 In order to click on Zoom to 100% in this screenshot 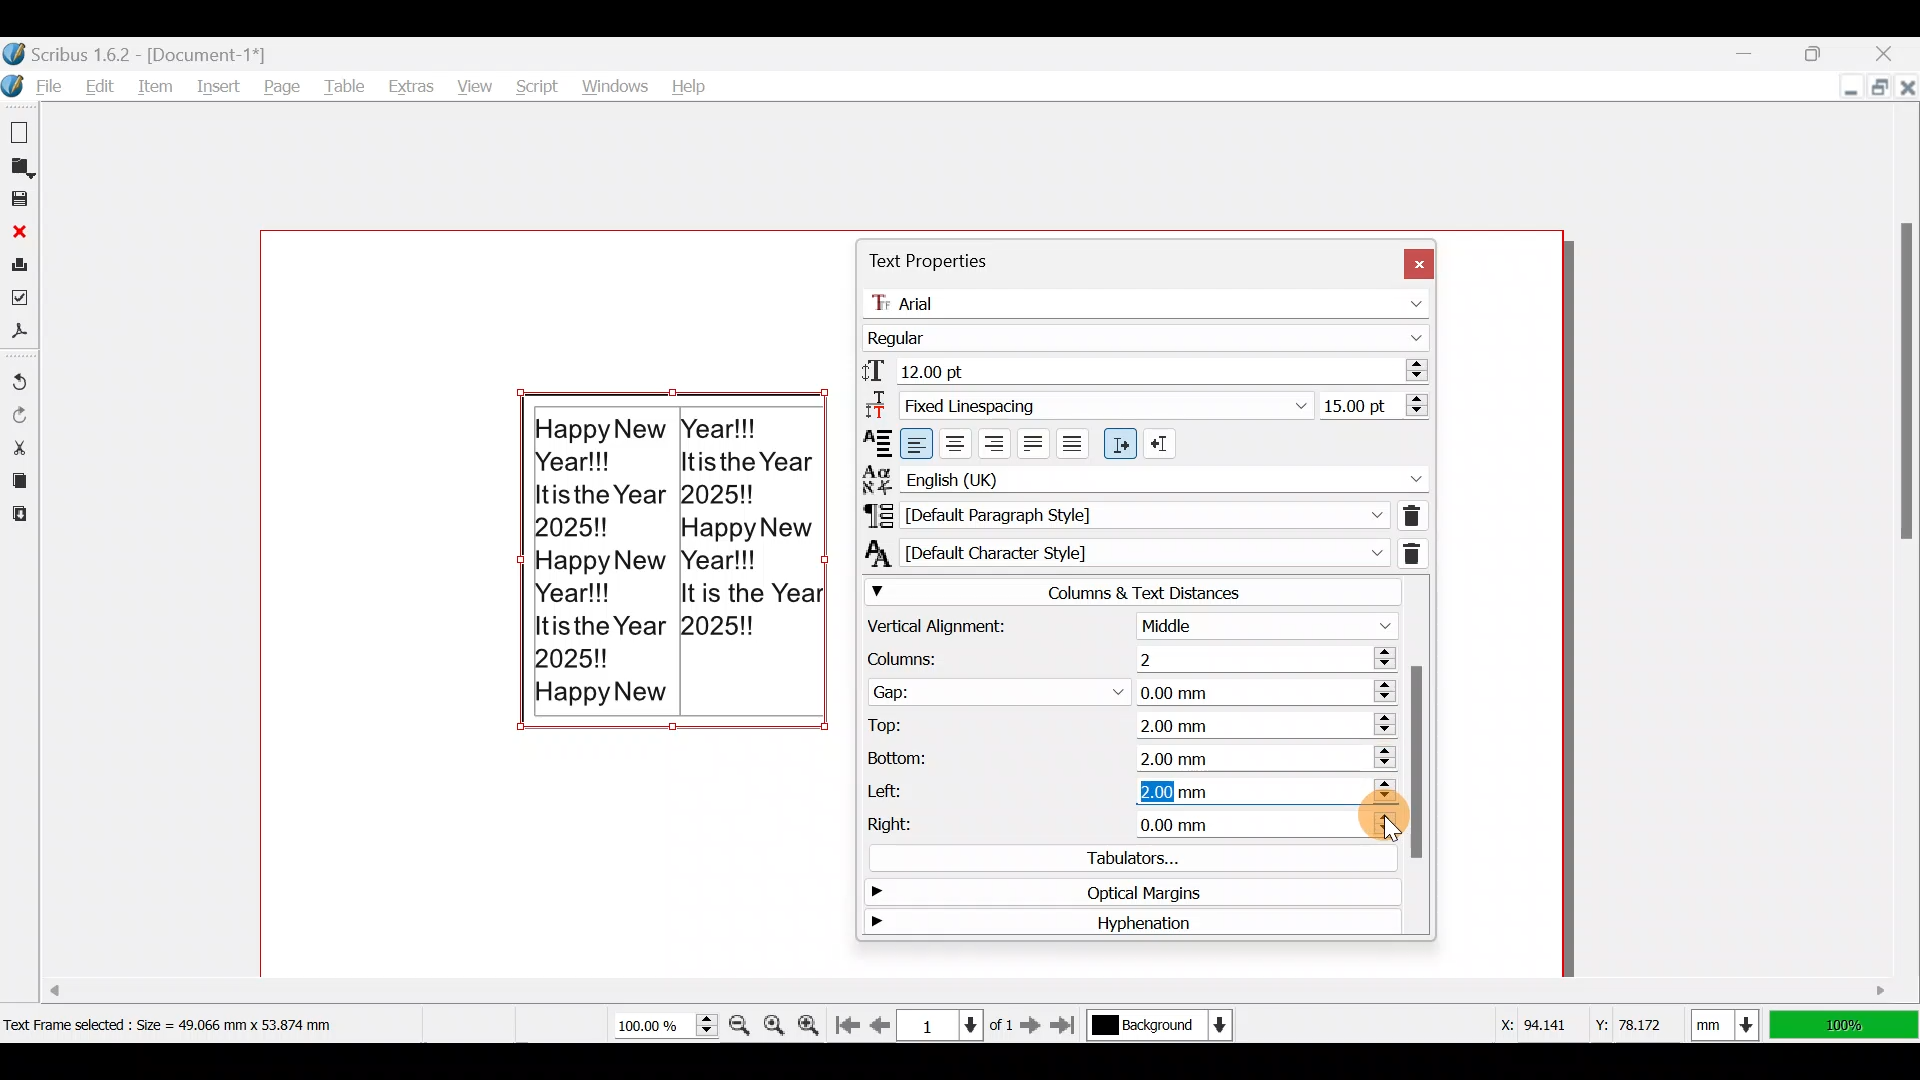, I will do `click(776, 1019)`.